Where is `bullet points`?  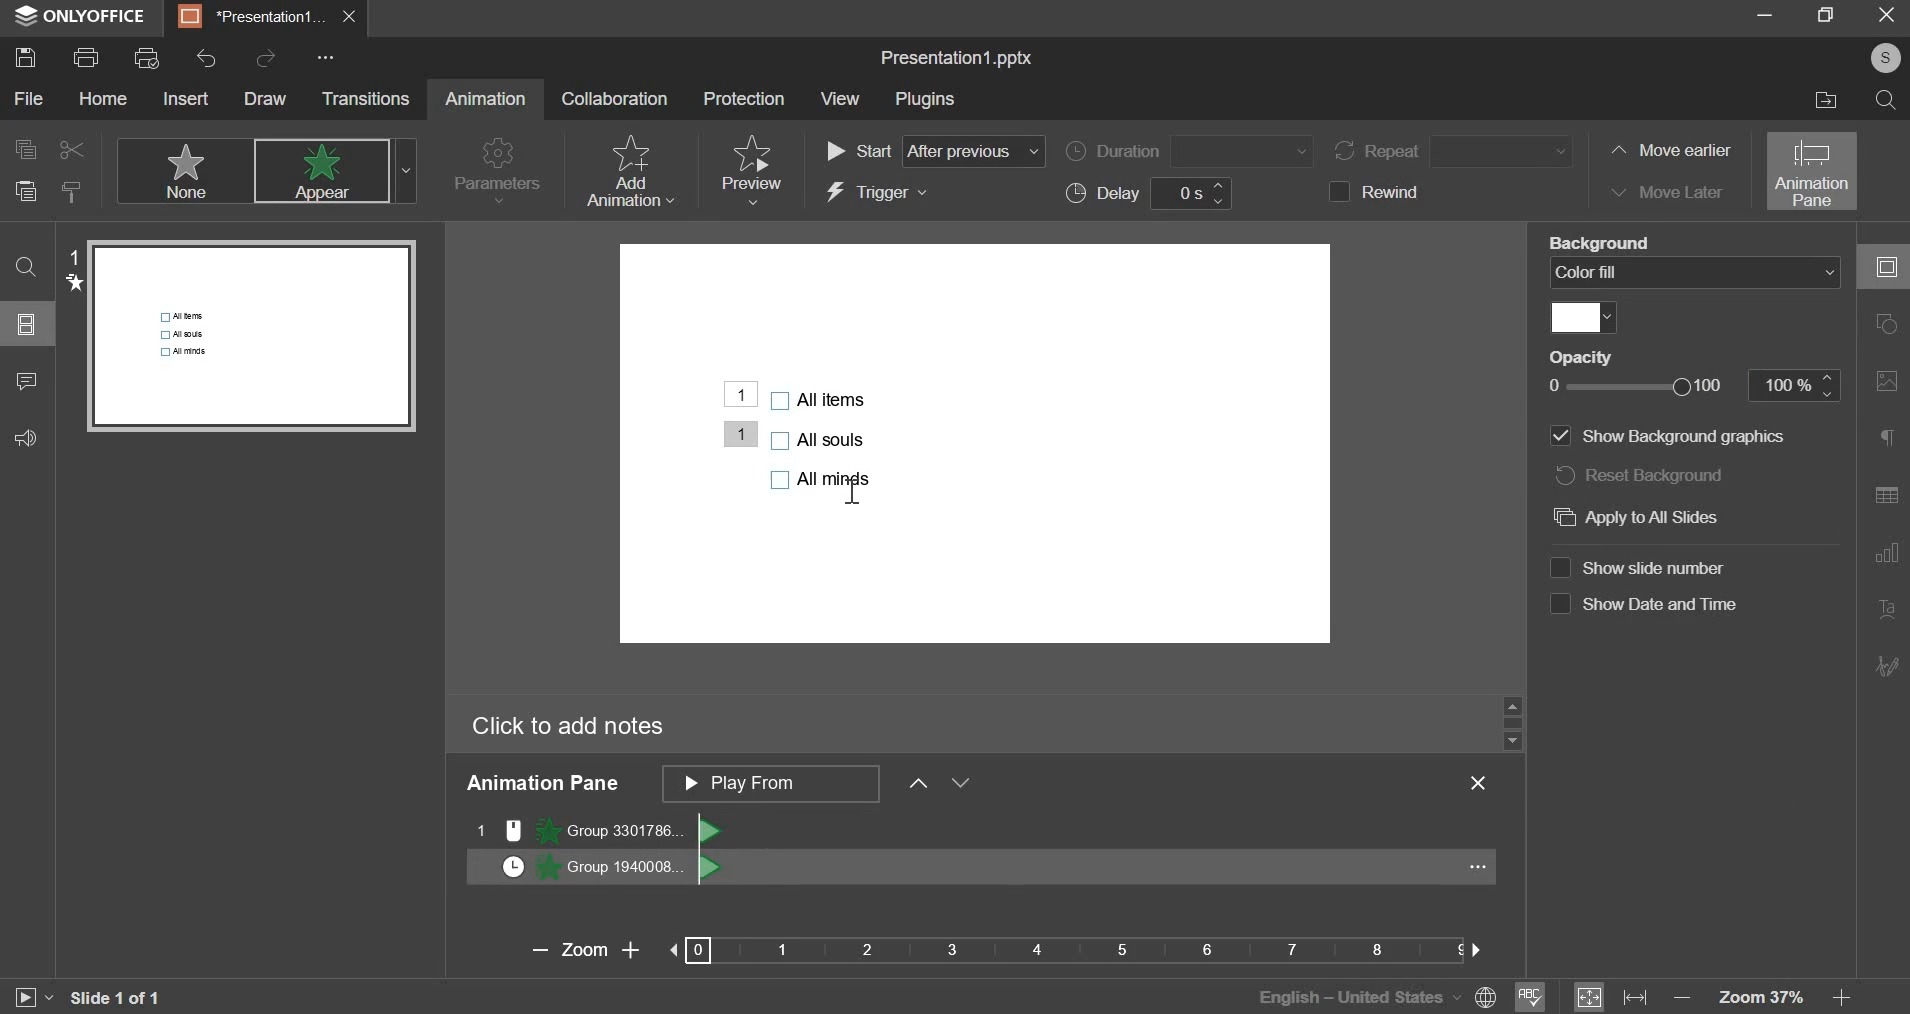
bullet points is located at coordinates (816, 441).